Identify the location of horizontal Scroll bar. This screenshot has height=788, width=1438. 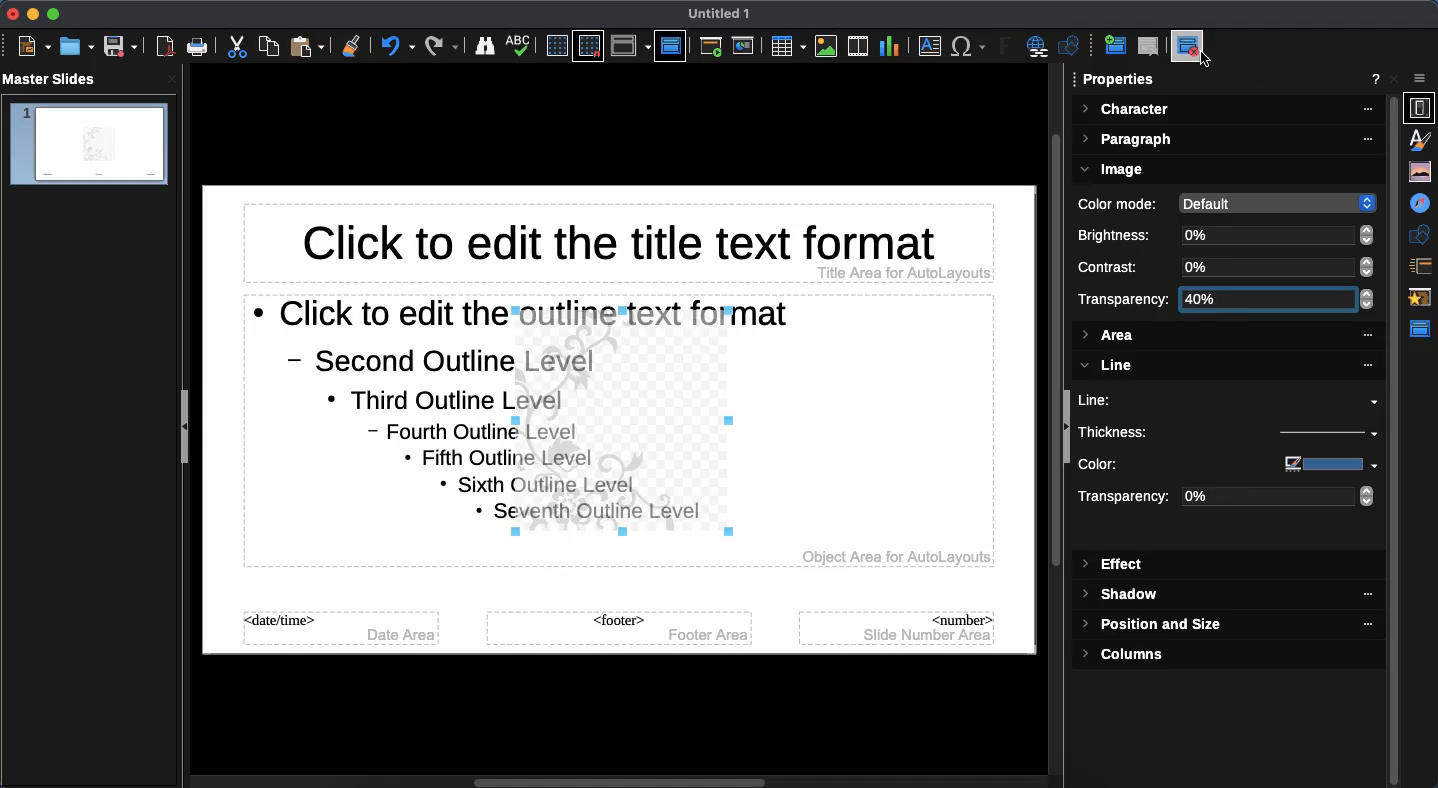
(624, 779).